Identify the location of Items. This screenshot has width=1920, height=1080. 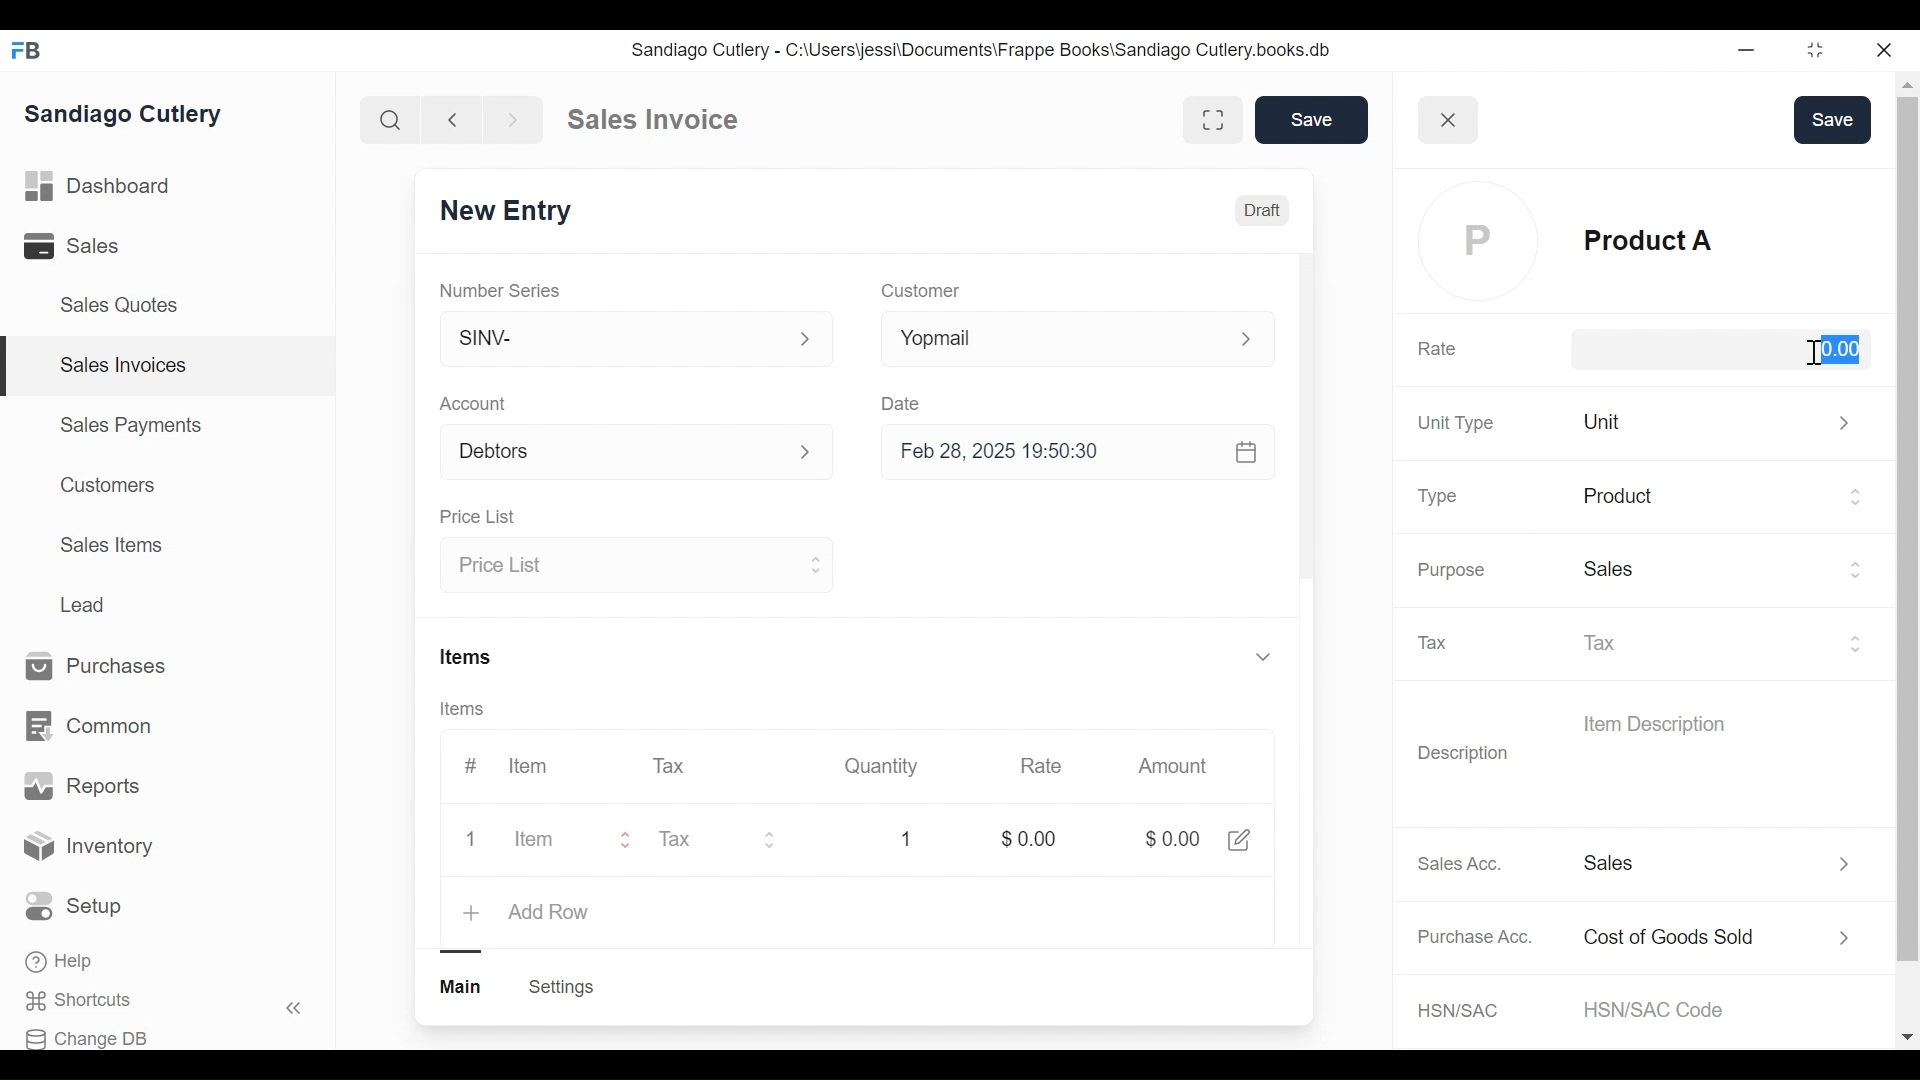
(470, 656).